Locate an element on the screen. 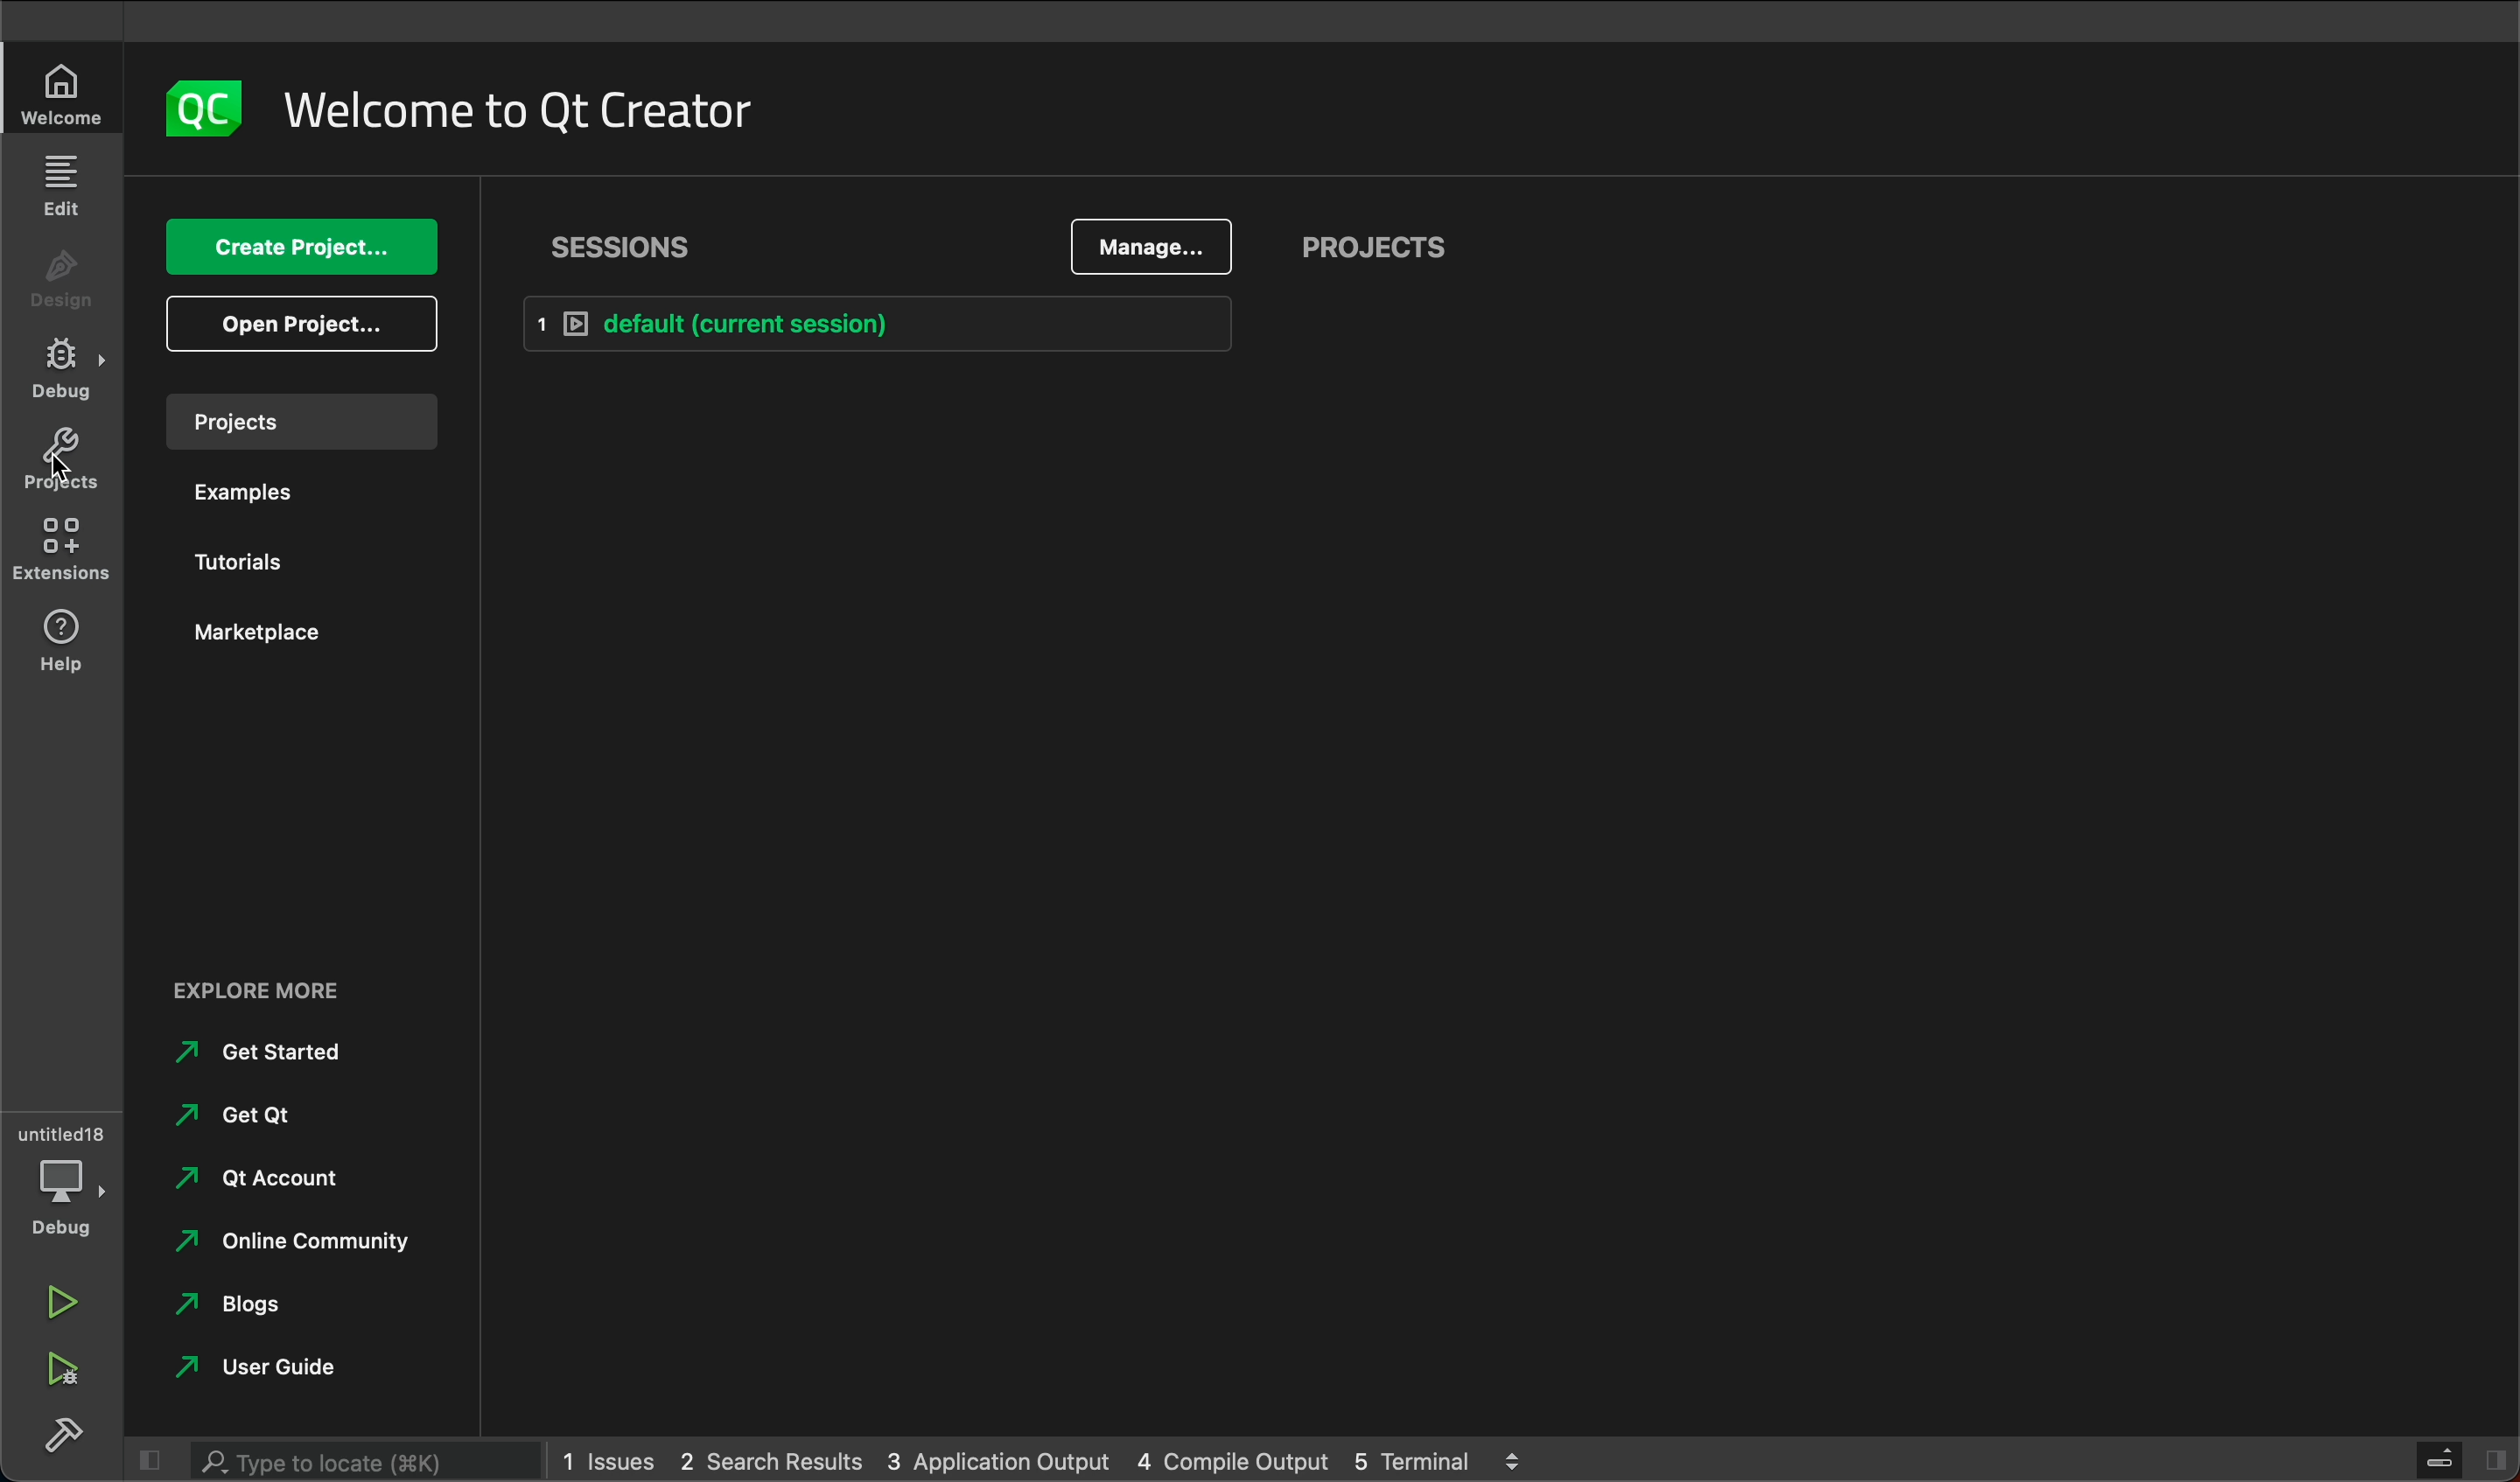  close sidebar is located at coordinates (2463, 1459).